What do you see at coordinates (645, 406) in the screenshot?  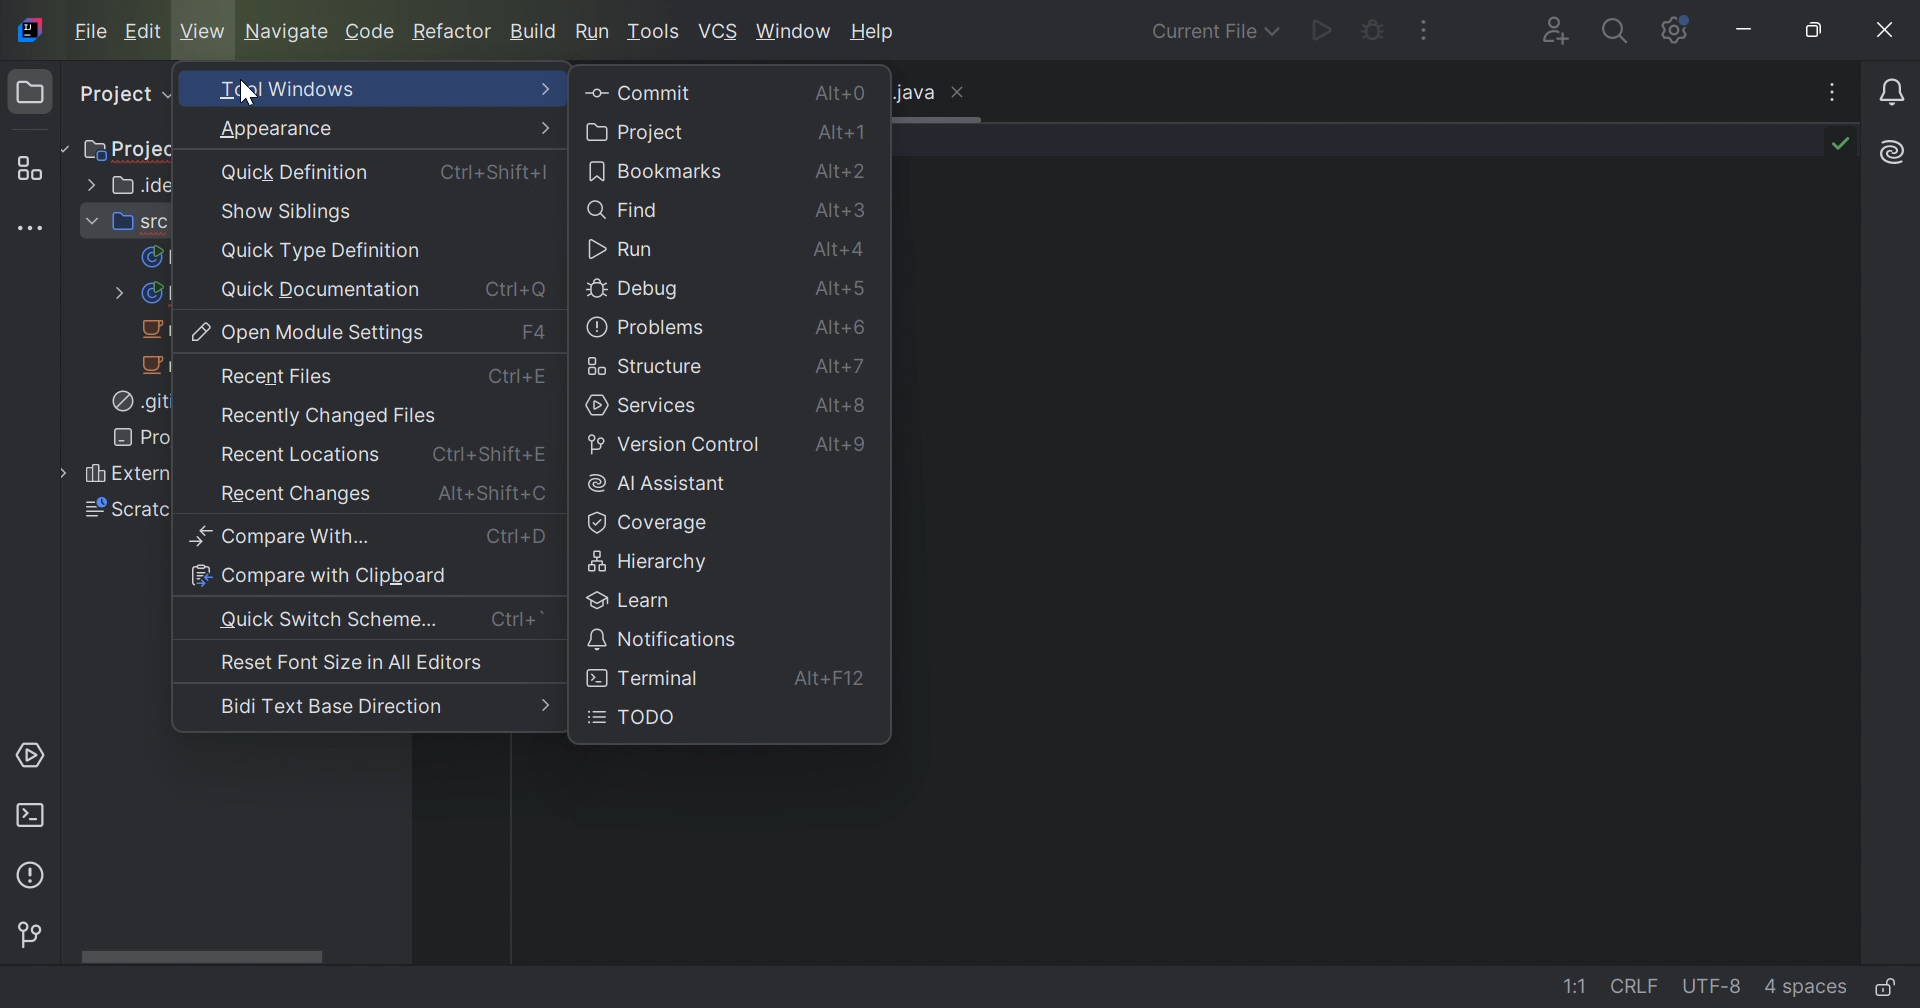 I see `Services` at bounding box center [645, 406].